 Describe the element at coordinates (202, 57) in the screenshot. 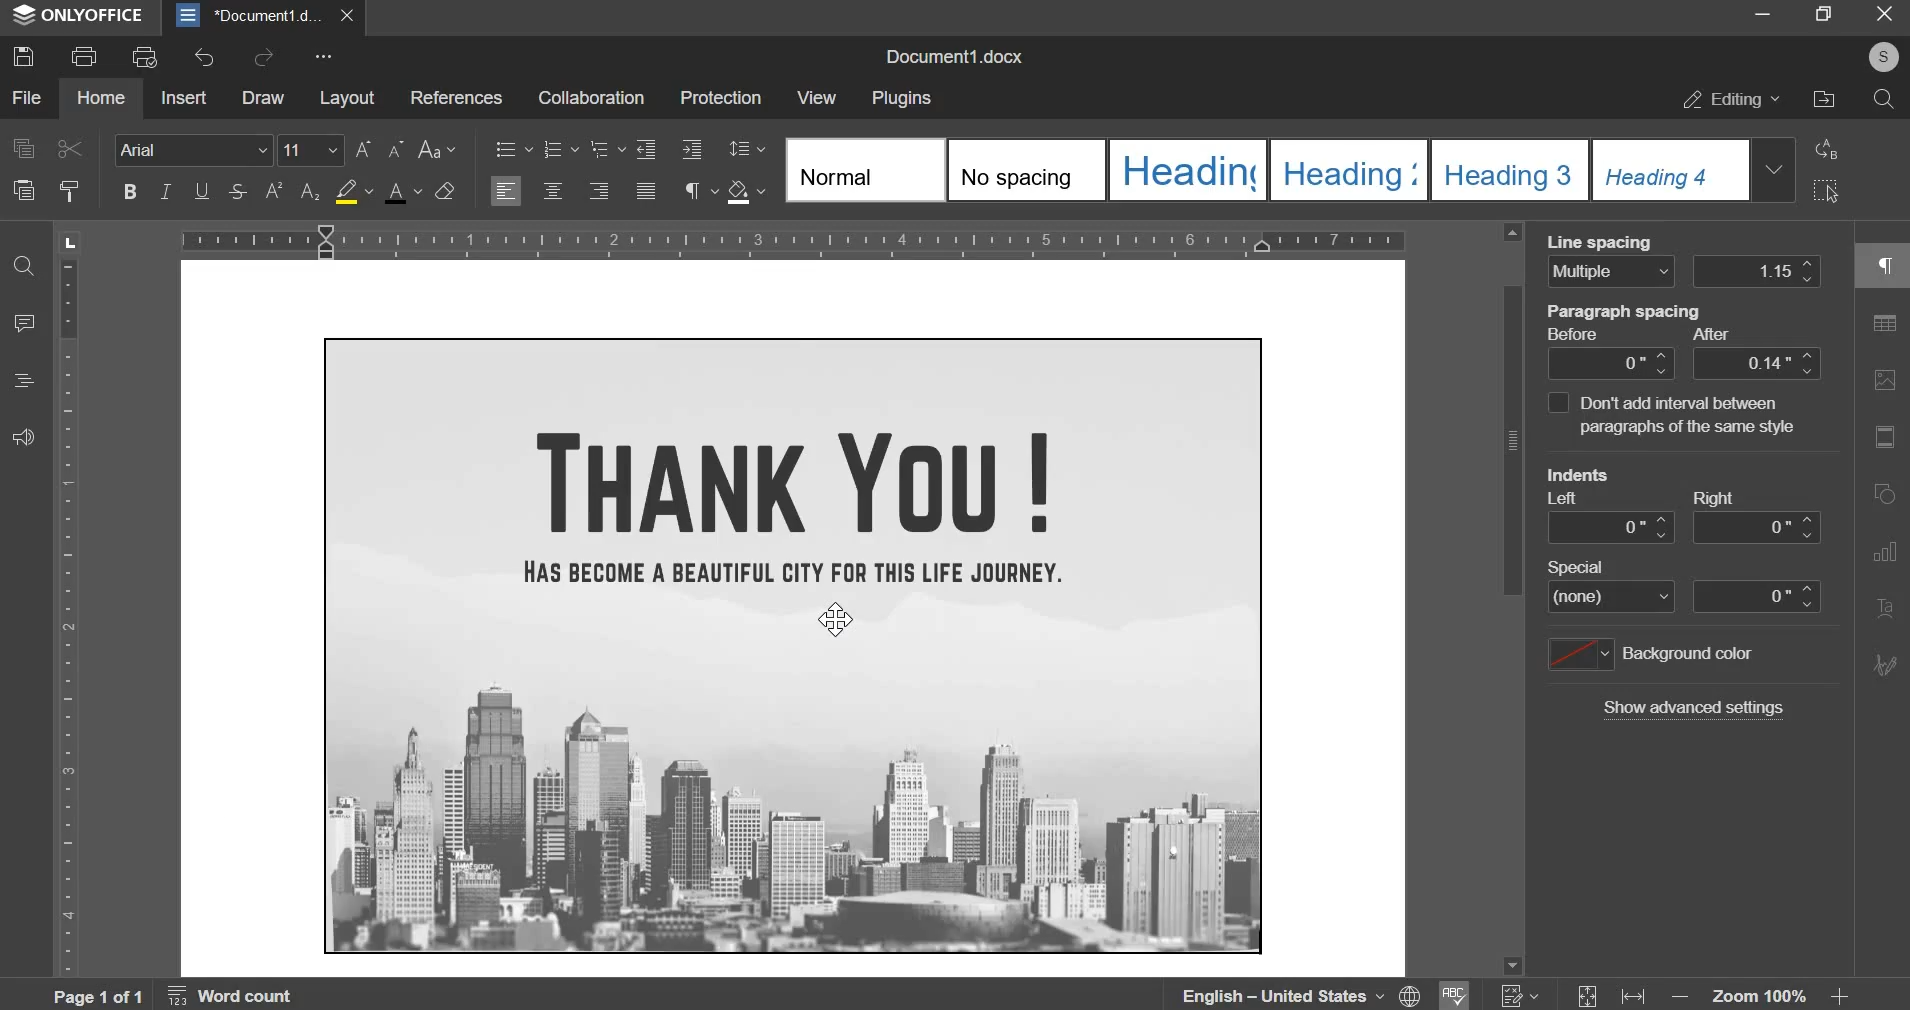

I see `undo` at that location.